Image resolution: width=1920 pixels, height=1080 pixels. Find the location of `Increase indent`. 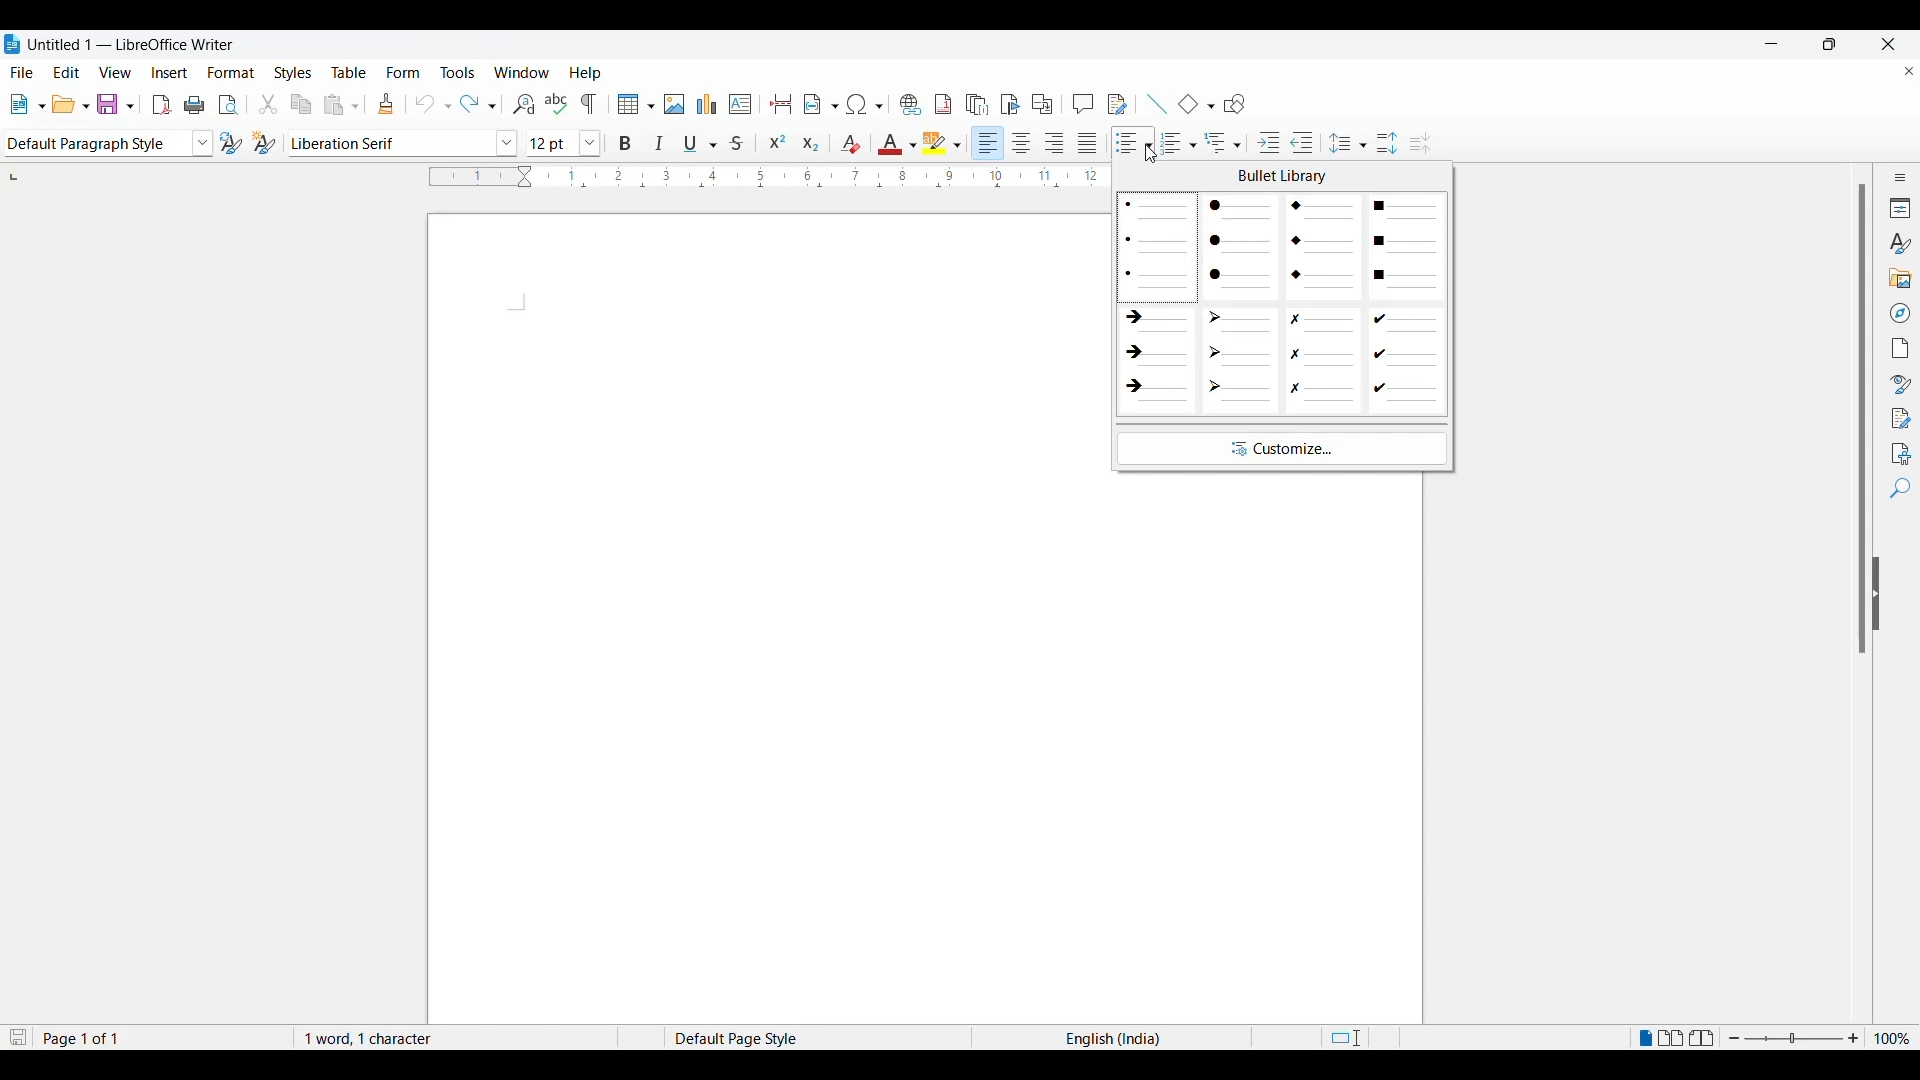

Increase indent is located at coordinates (1266, 140).